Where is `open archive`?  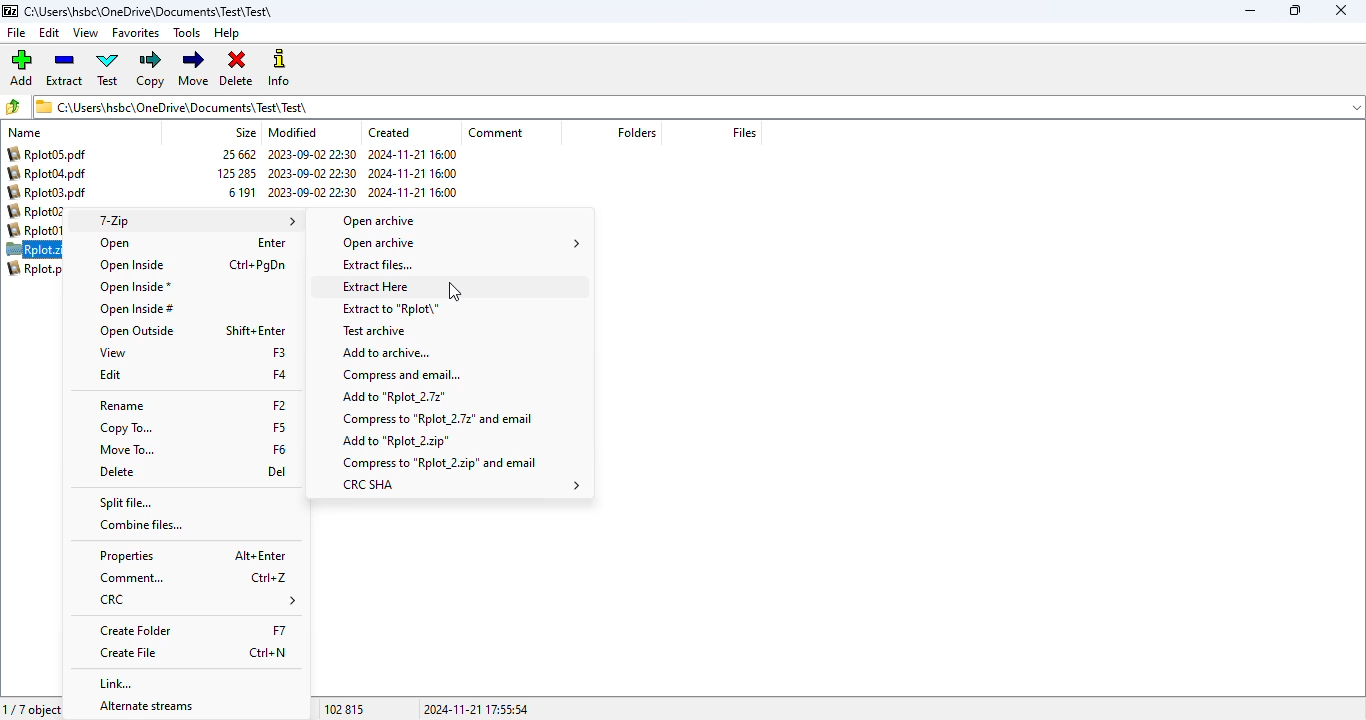
open archive is located at coordinates (461, 243).